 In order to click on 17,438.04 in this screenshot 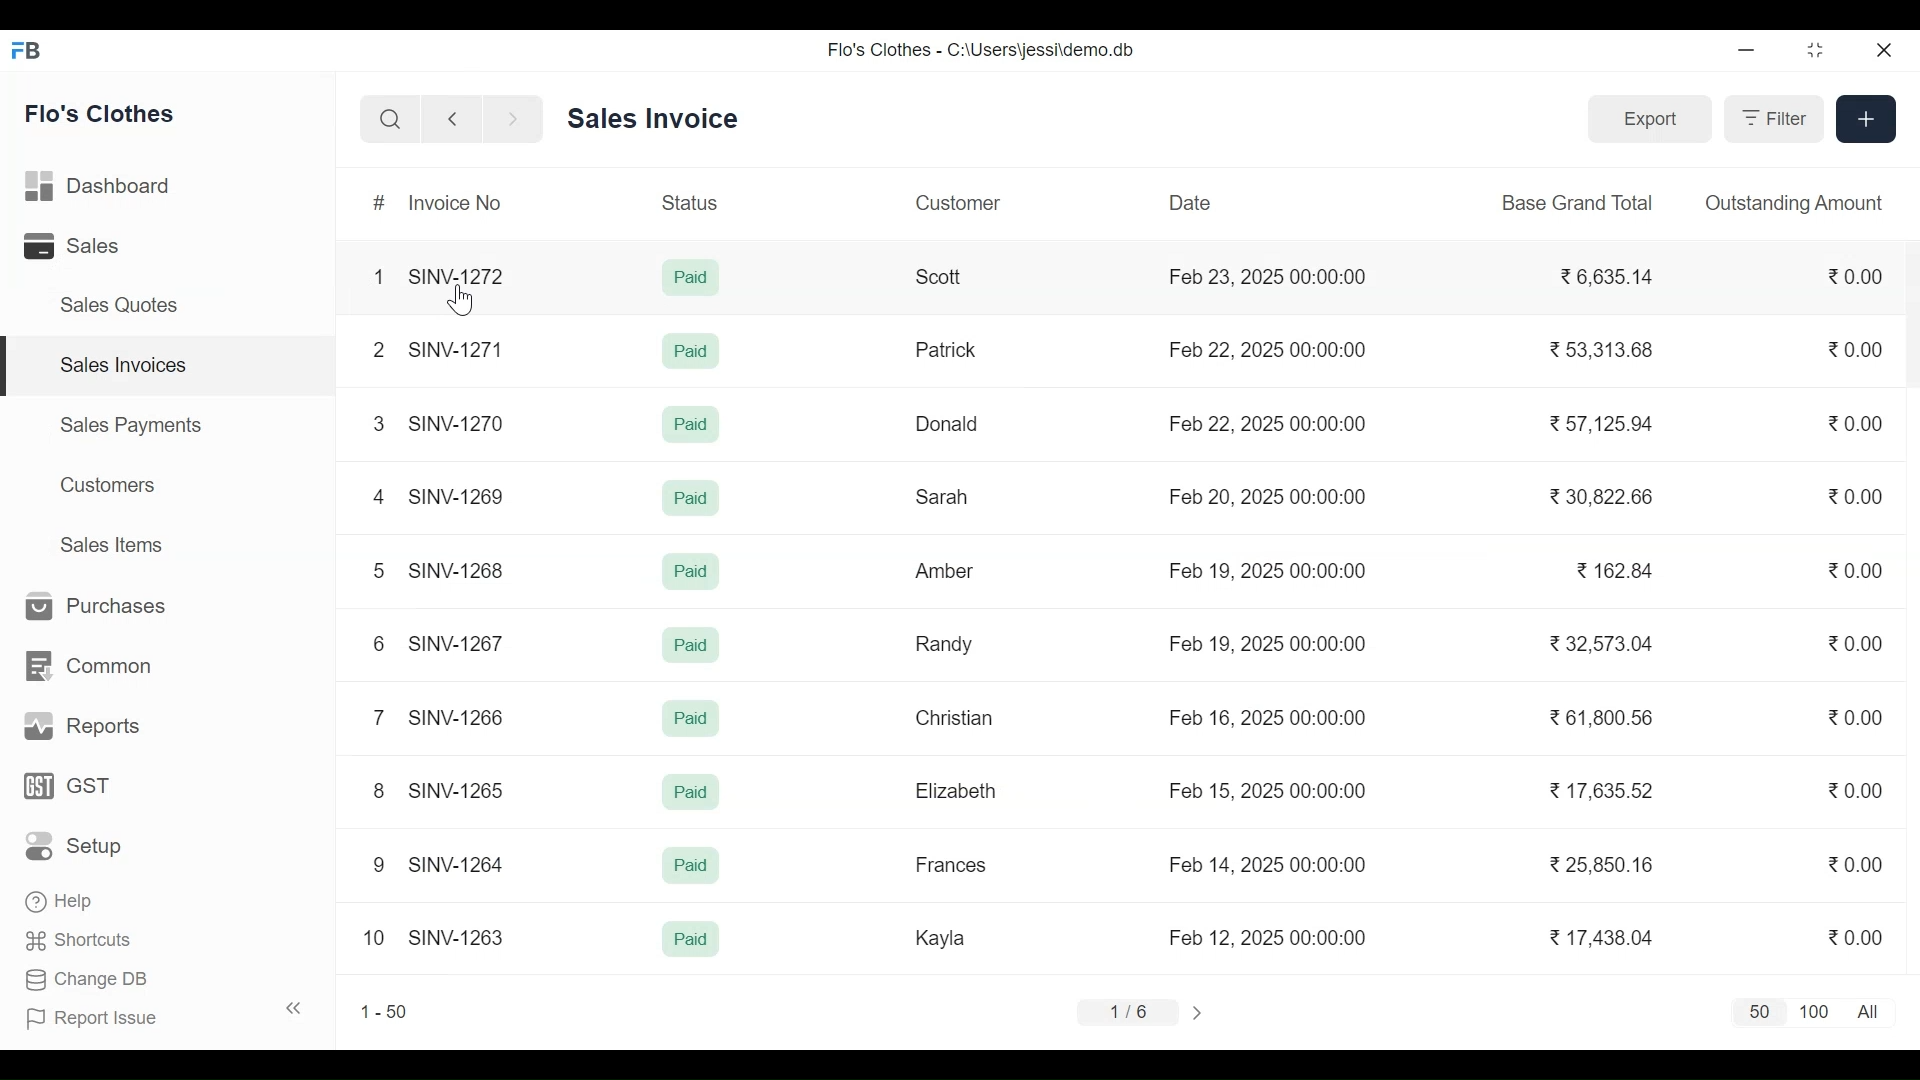, I will do `click(1604, 937)`.